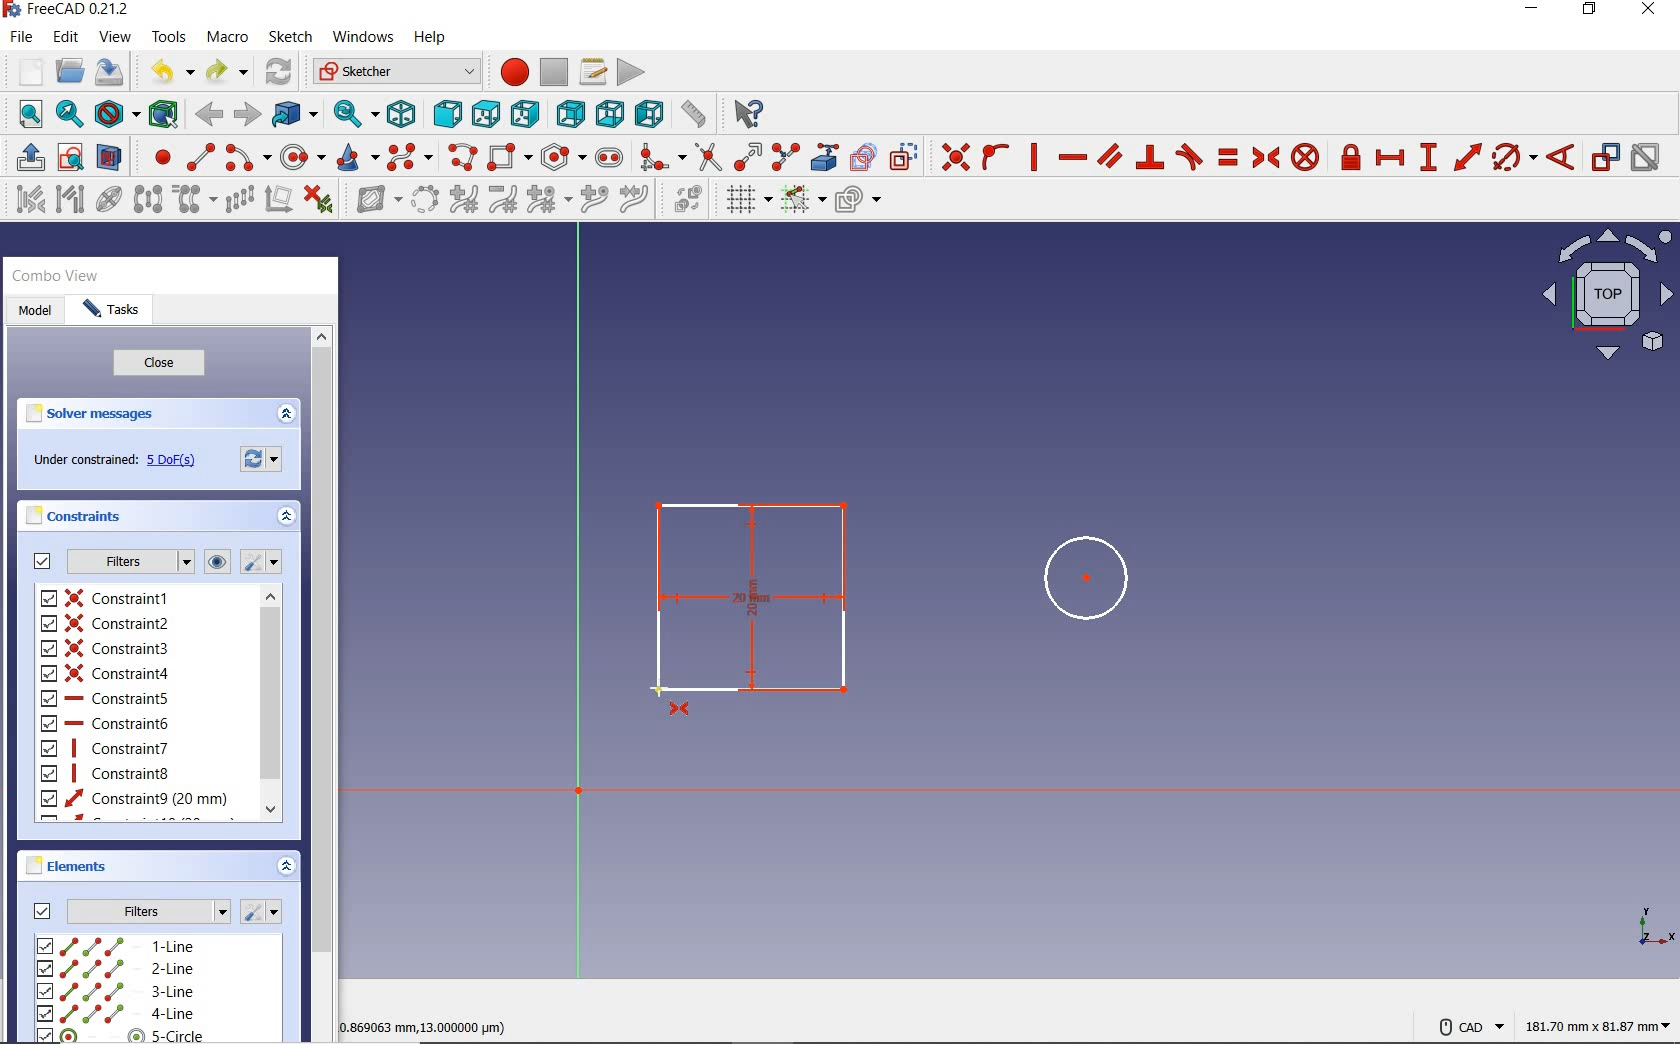 This screenshot has height=1044, width=1680. I want to click on 5 DoF(s), so click(174, 463).